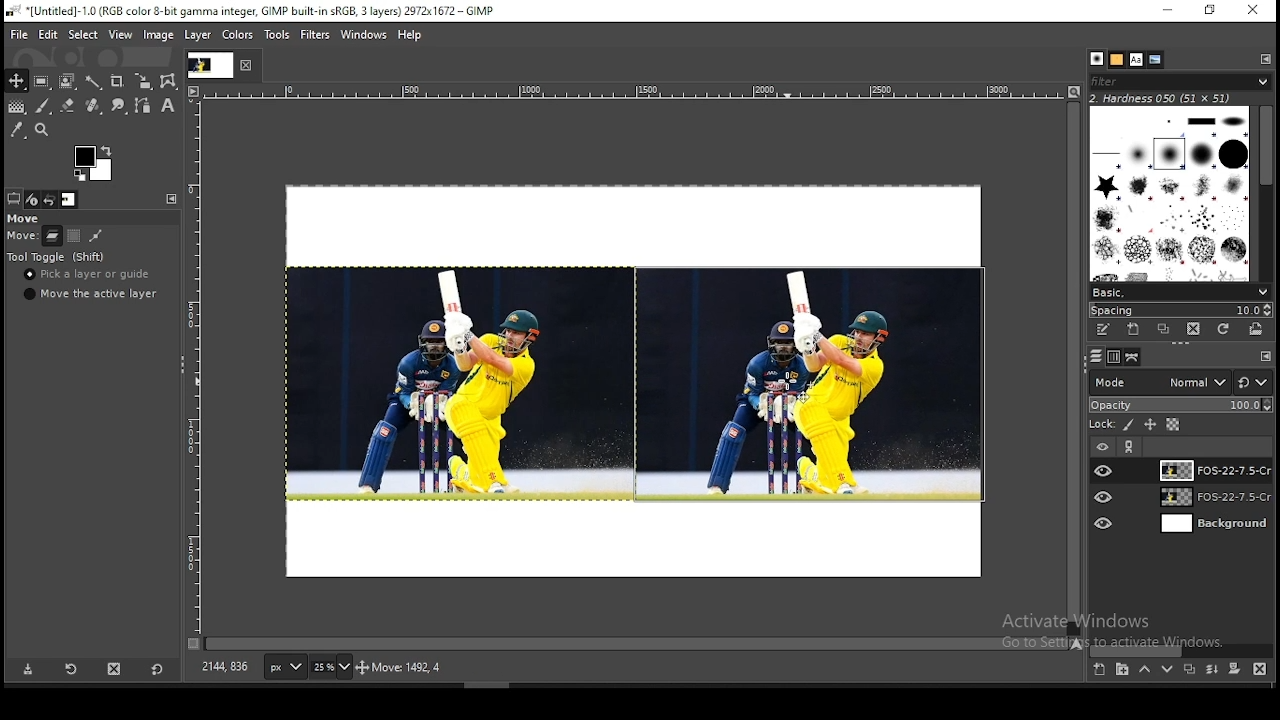 Image resolution: width=1280 pixels, height=720 pixels. Describe the element at coordinates (1167, 10) in the screenshot. I see `Minimise ` at that location.